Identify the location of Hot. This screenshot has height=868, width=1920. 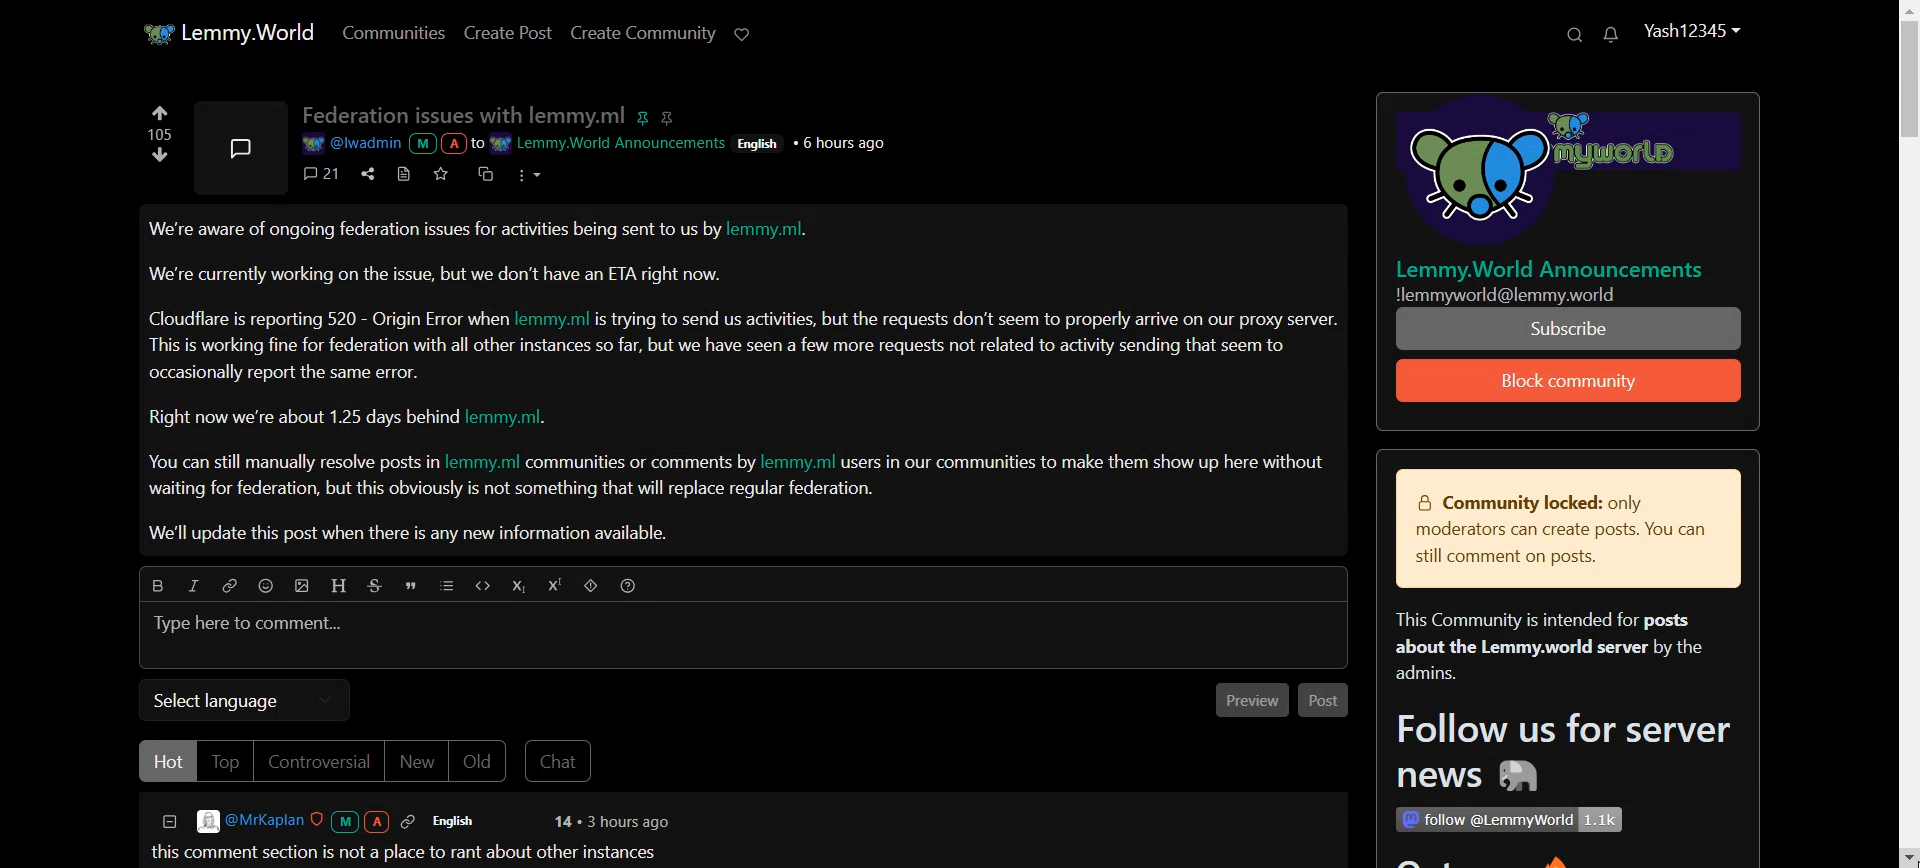
(165, 760).